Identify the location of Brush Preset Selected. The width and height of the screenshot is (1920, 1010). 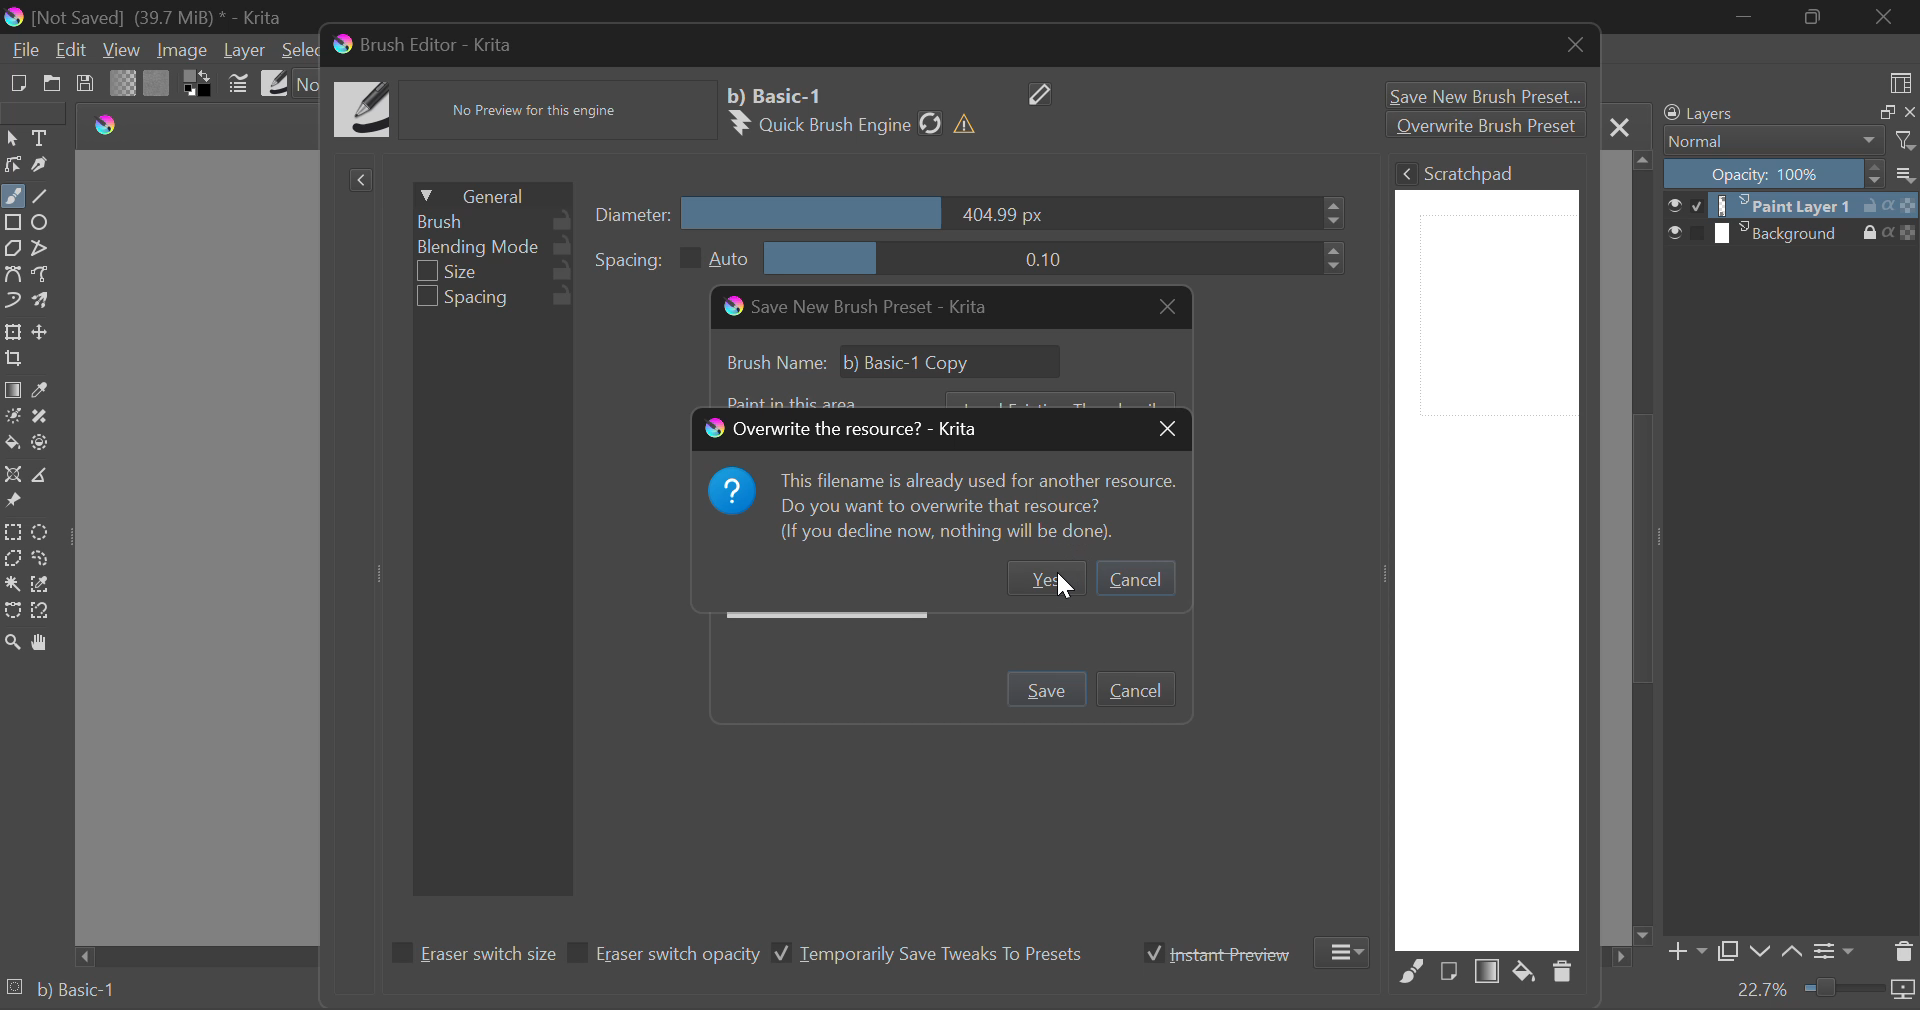
(60, 993).